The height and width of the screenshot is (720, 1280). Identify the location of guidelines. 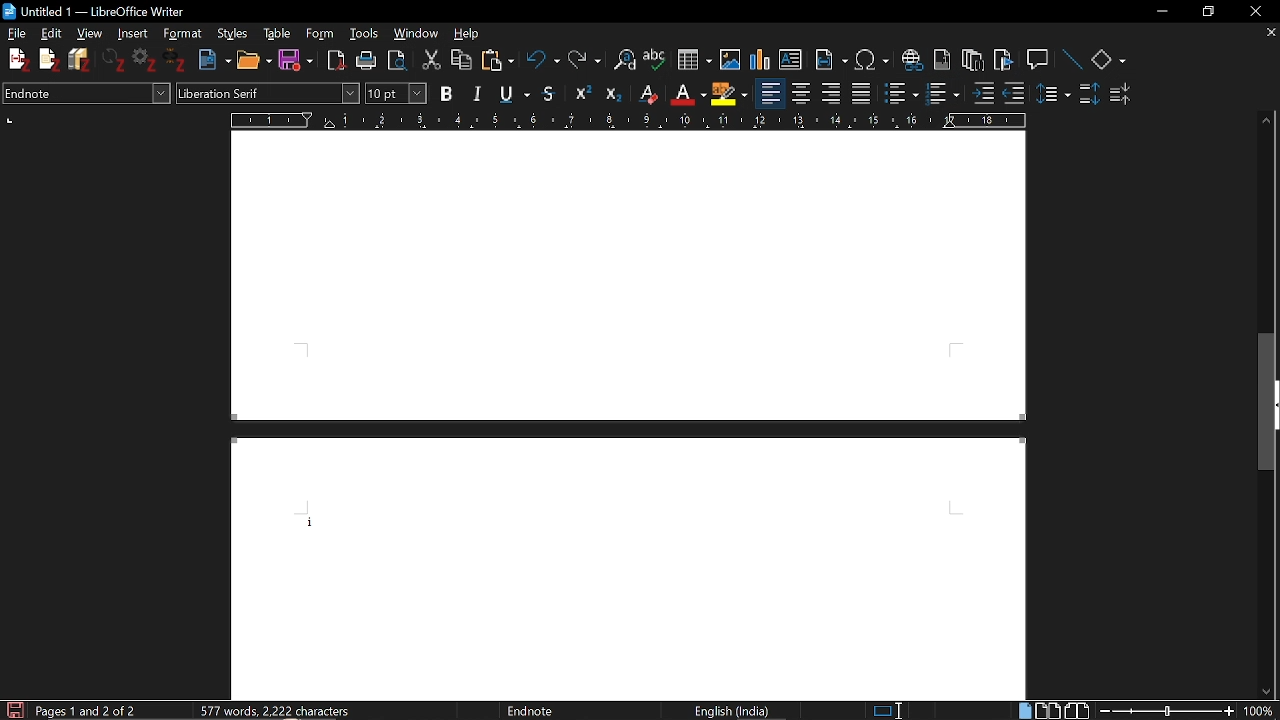
(12, 121).